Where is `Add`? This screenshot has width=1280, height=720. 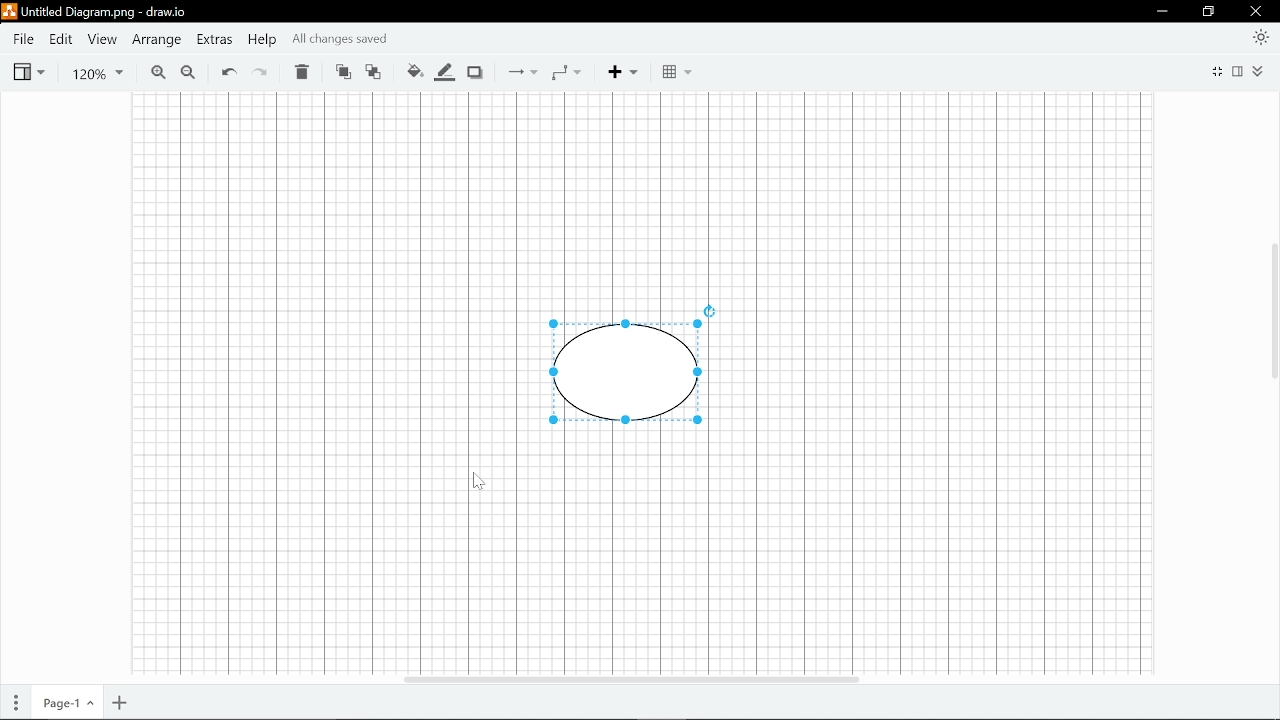
Add is located at coordinates (621, 73).